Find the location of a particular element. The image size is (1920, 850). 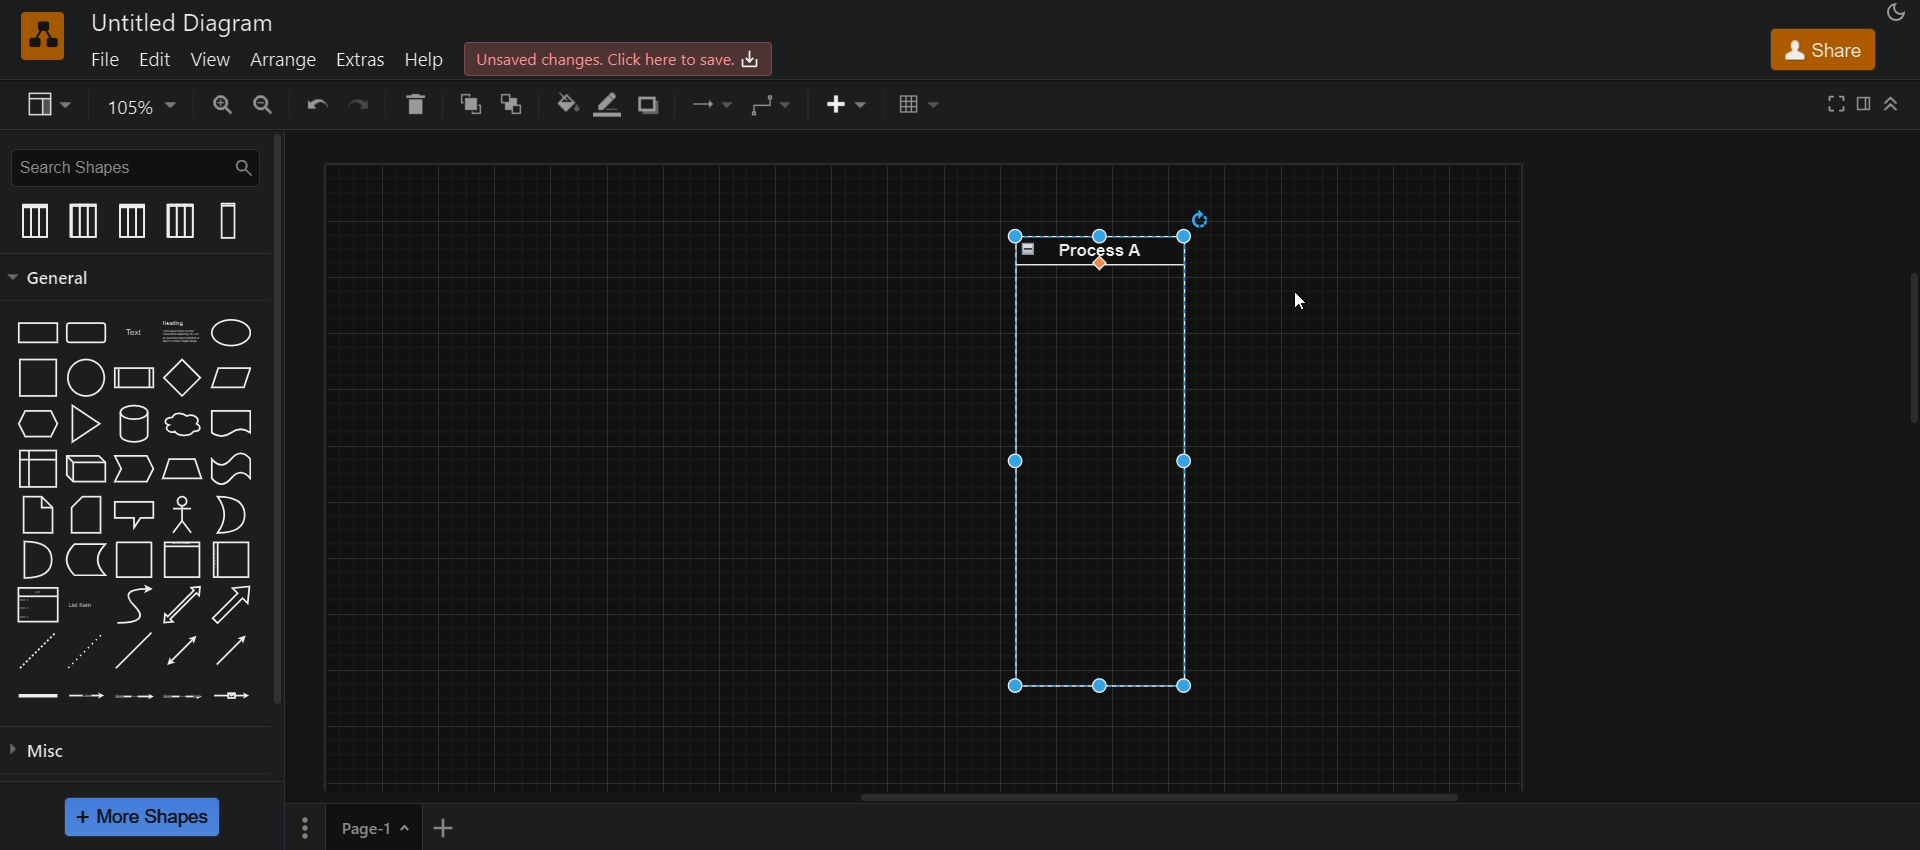

title is located at coordinates (178, 23).